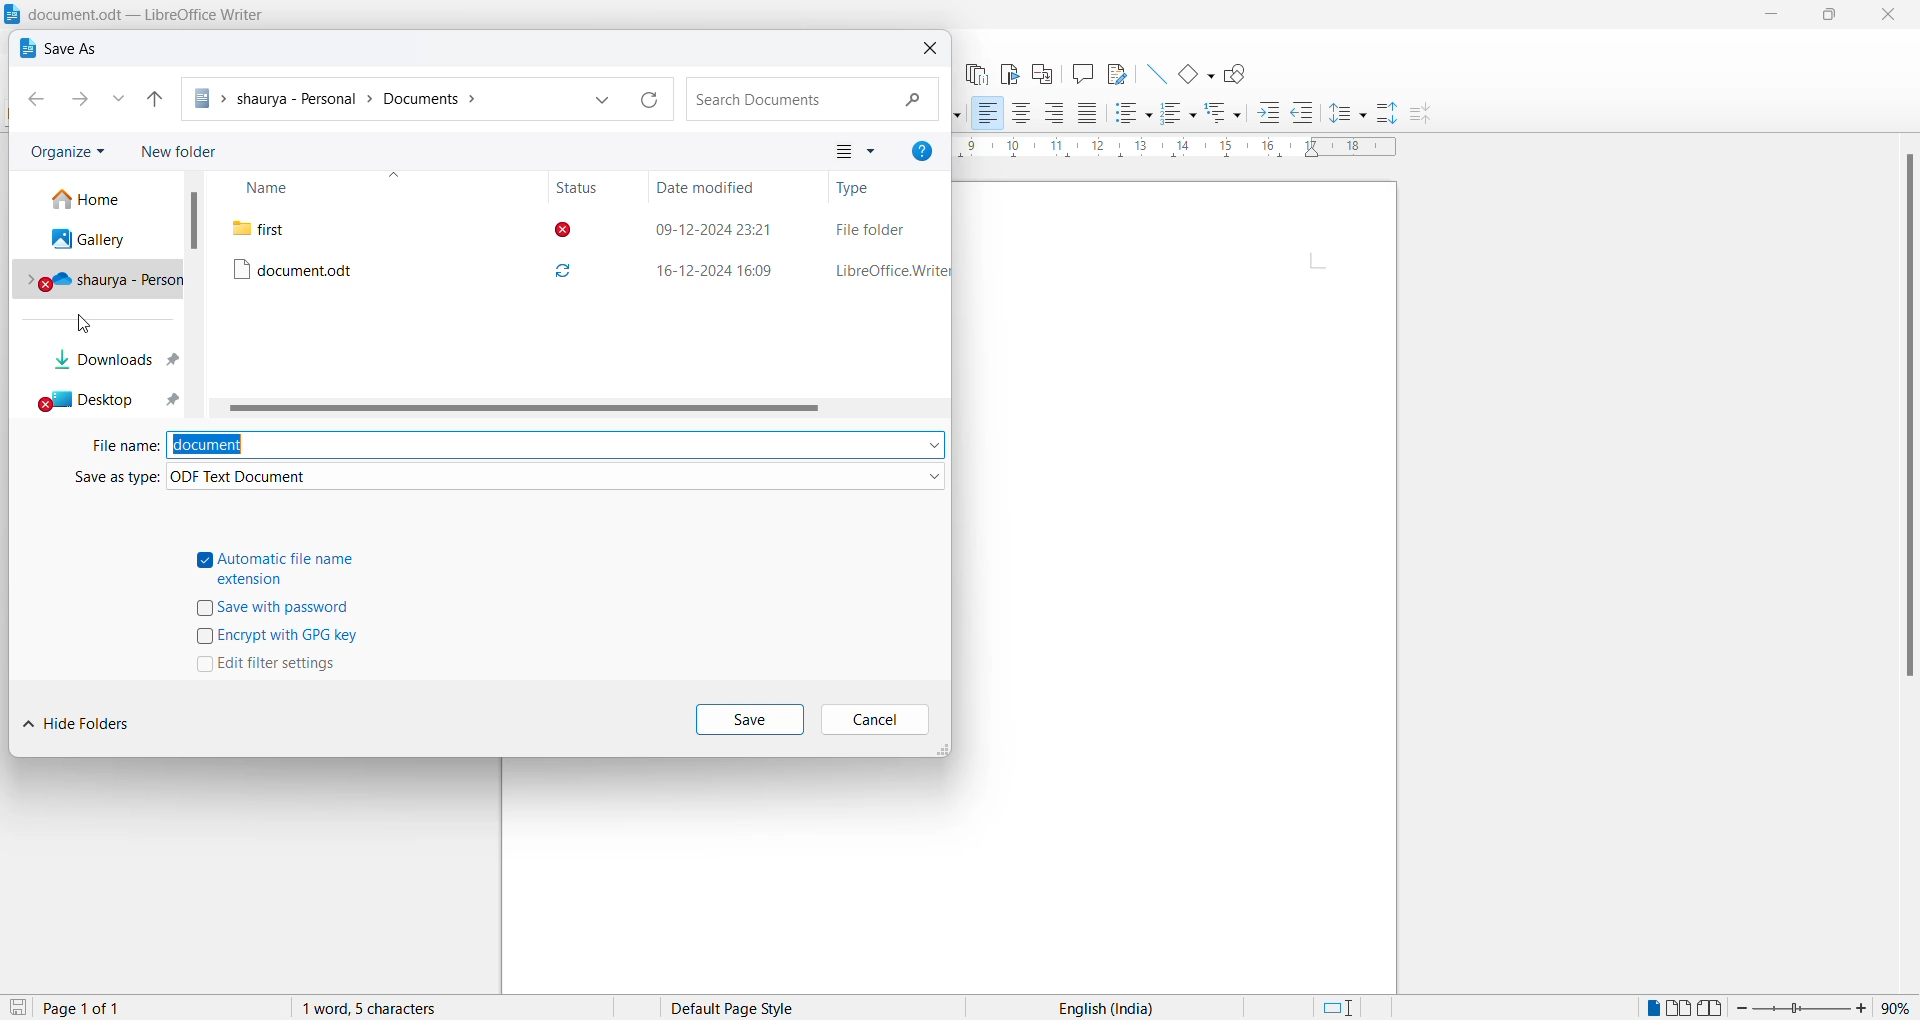 The height and width of the screenshot is (1020, 1920). I want to click on page, so click(734, 876).